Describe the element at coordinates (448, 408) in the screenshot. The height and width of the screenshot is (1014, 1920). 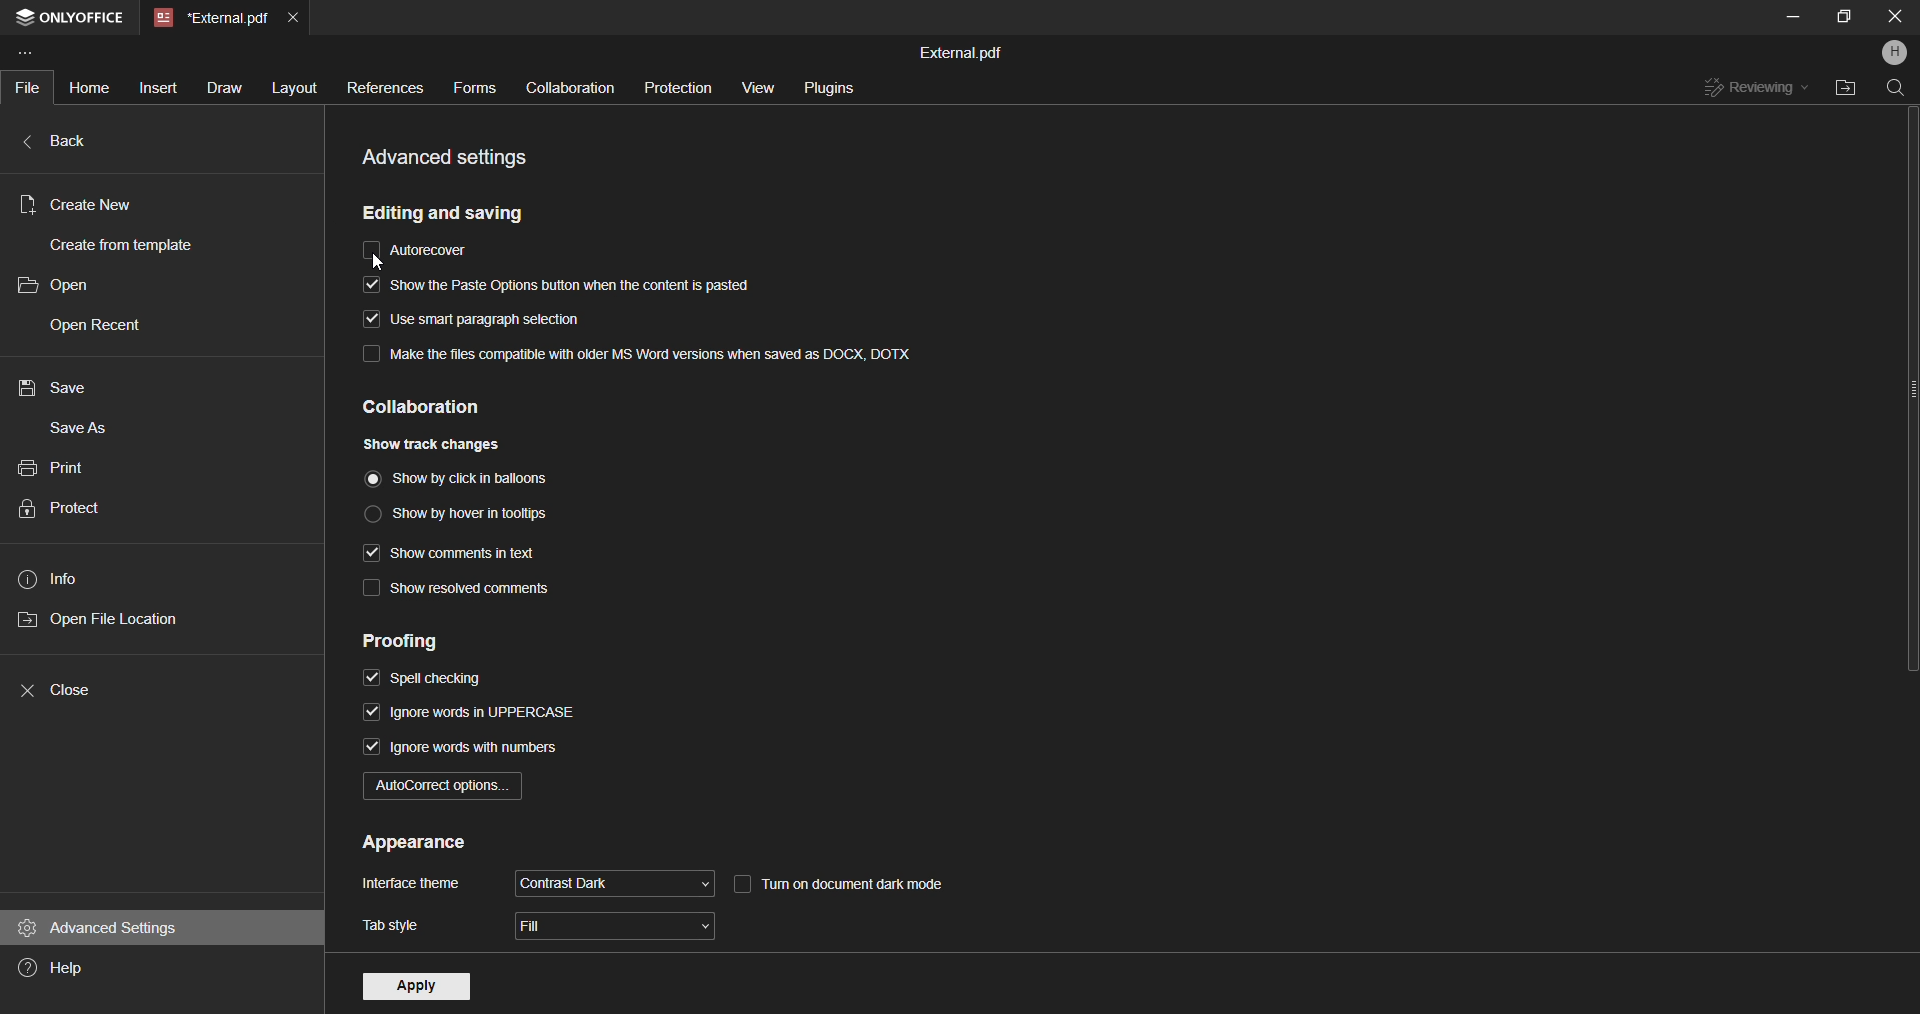
I see `collaboration` at that location.